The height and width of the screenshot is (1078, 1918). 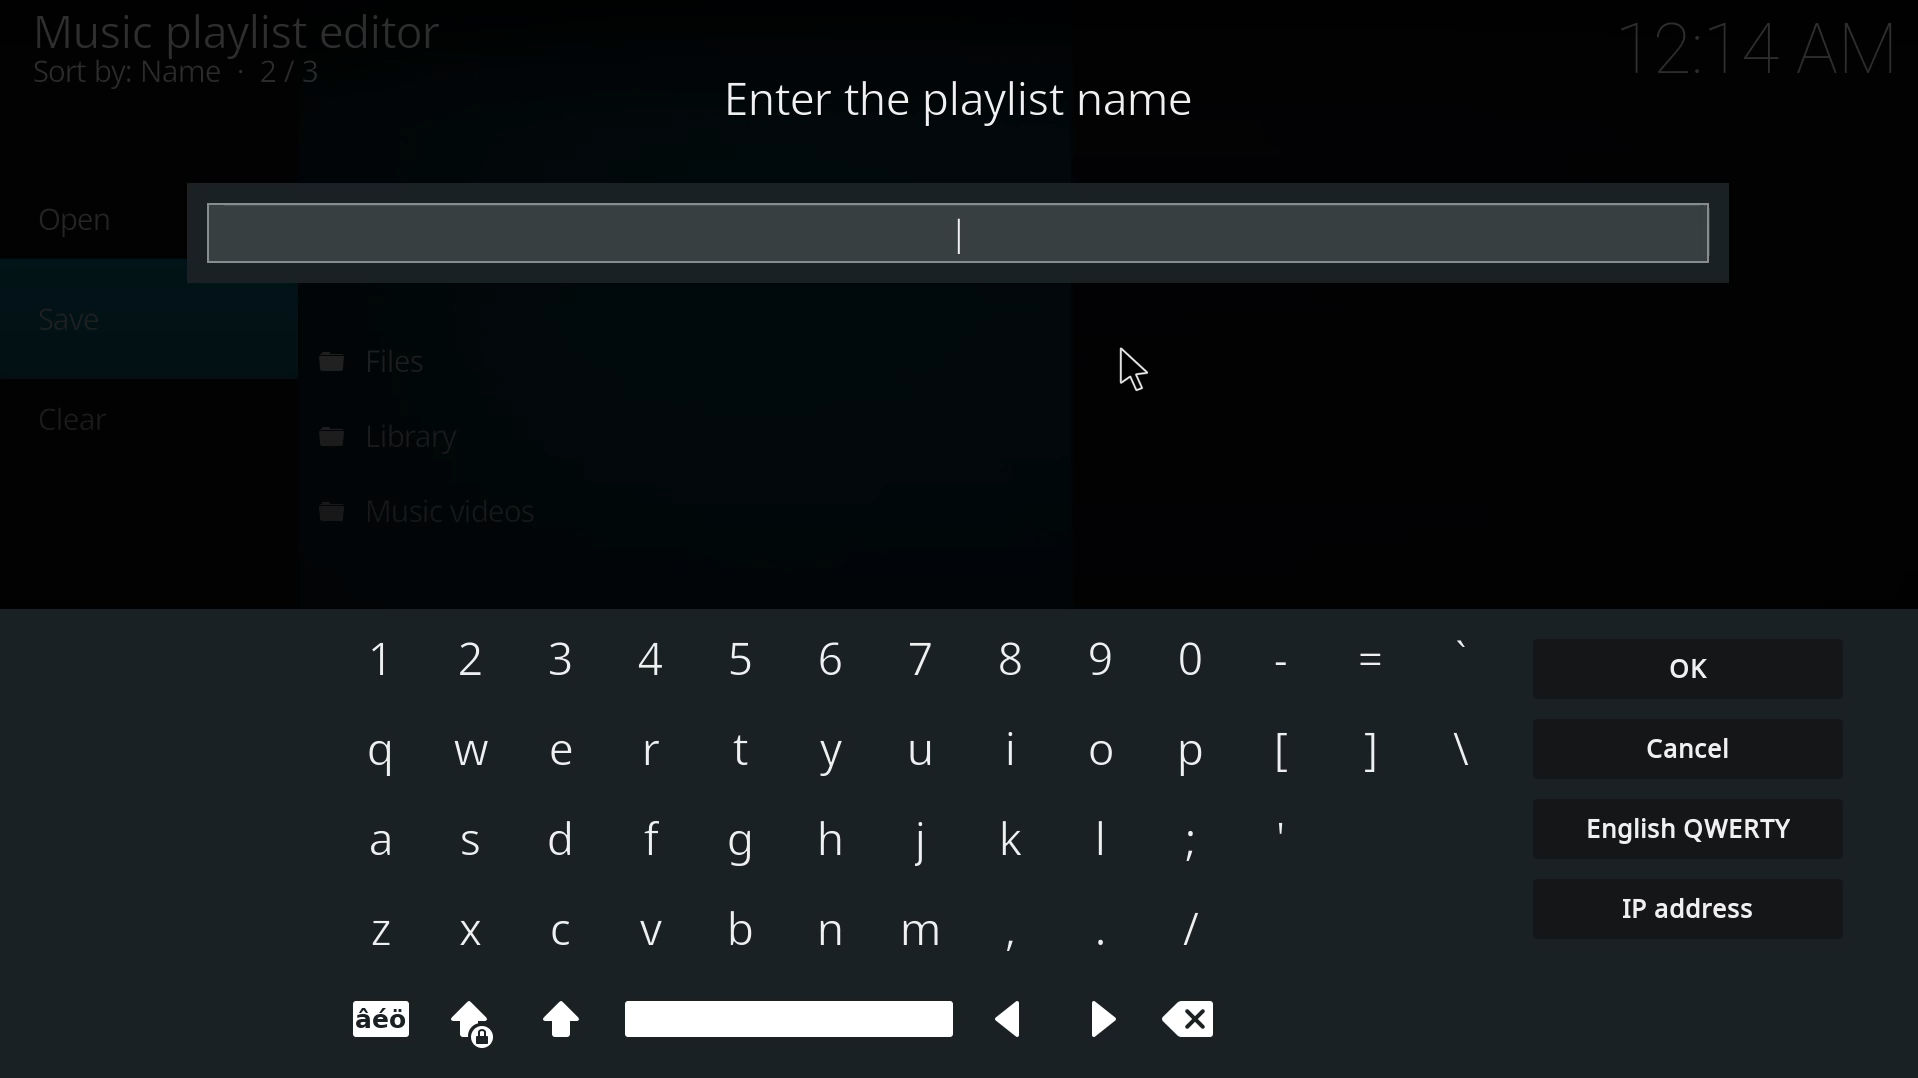 What do you see at coordinates (235, 31) in the screenshot?
I see `editor` at bounding box center [235, 31].